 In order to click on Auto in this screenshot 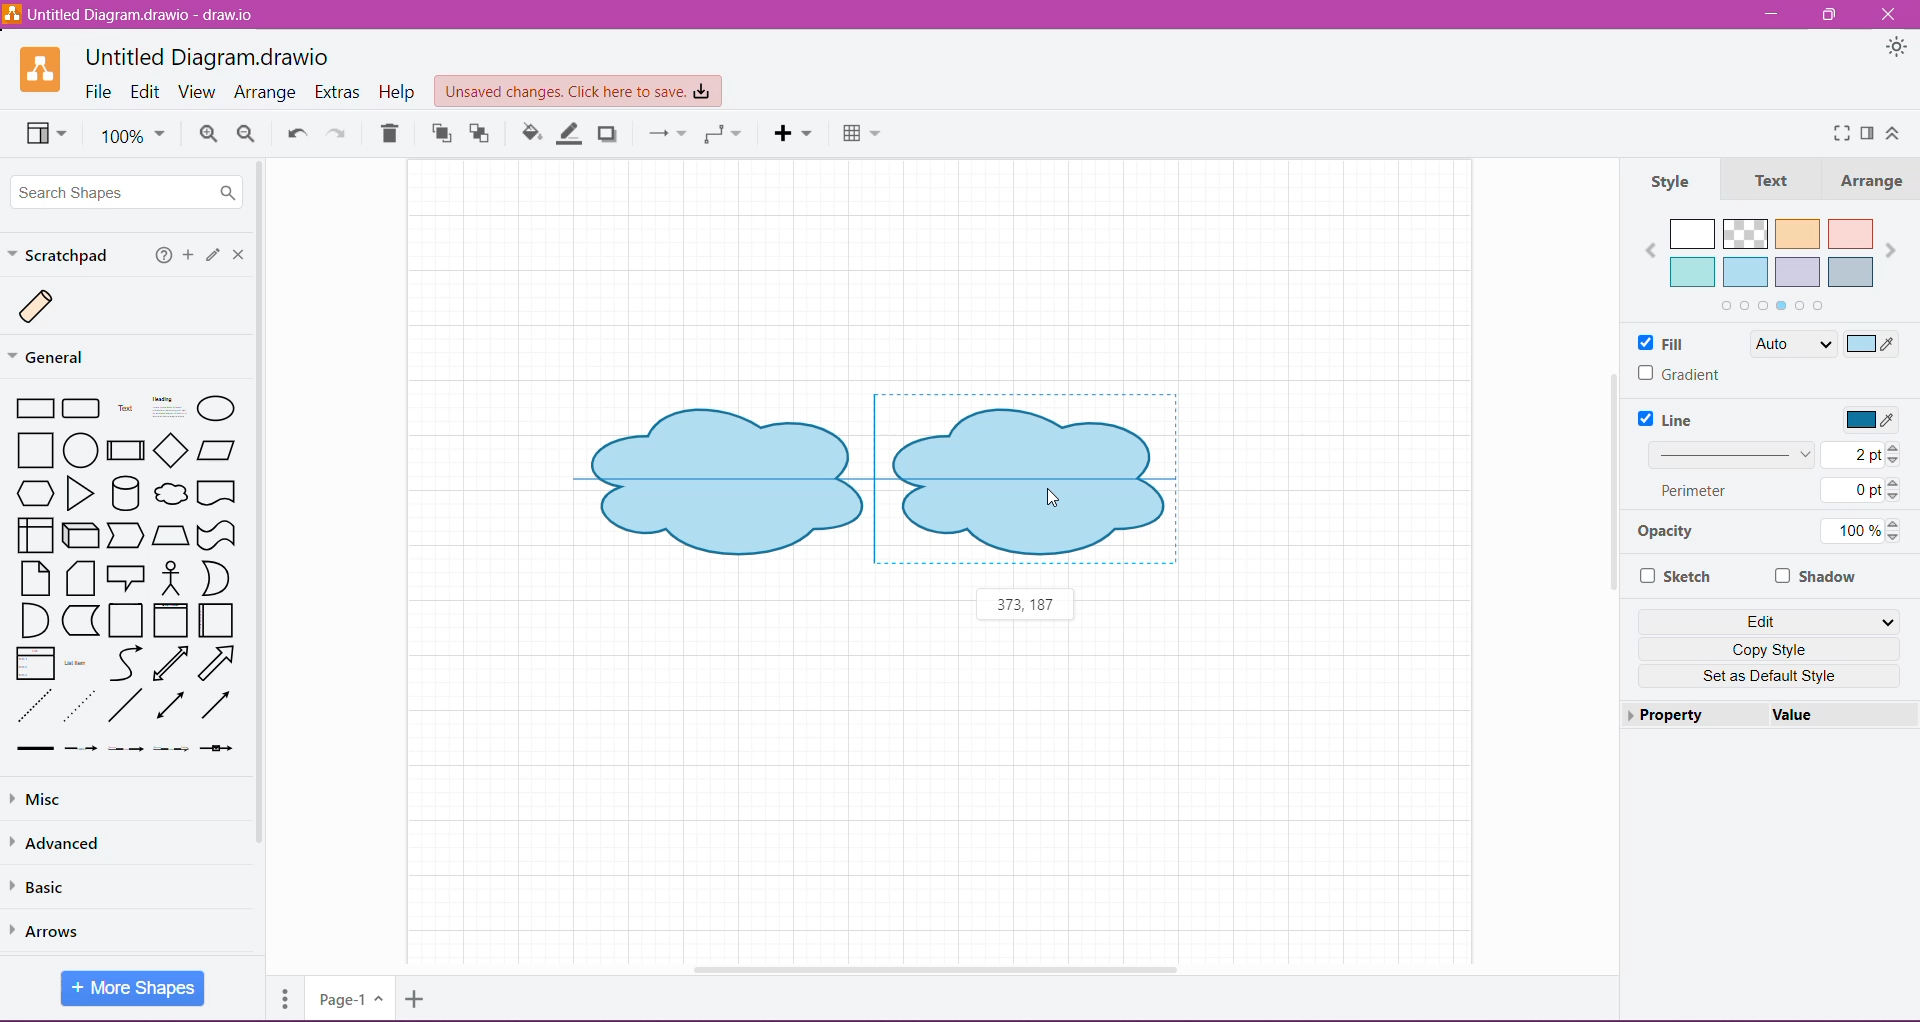, I will do `click(1792, 344)`.